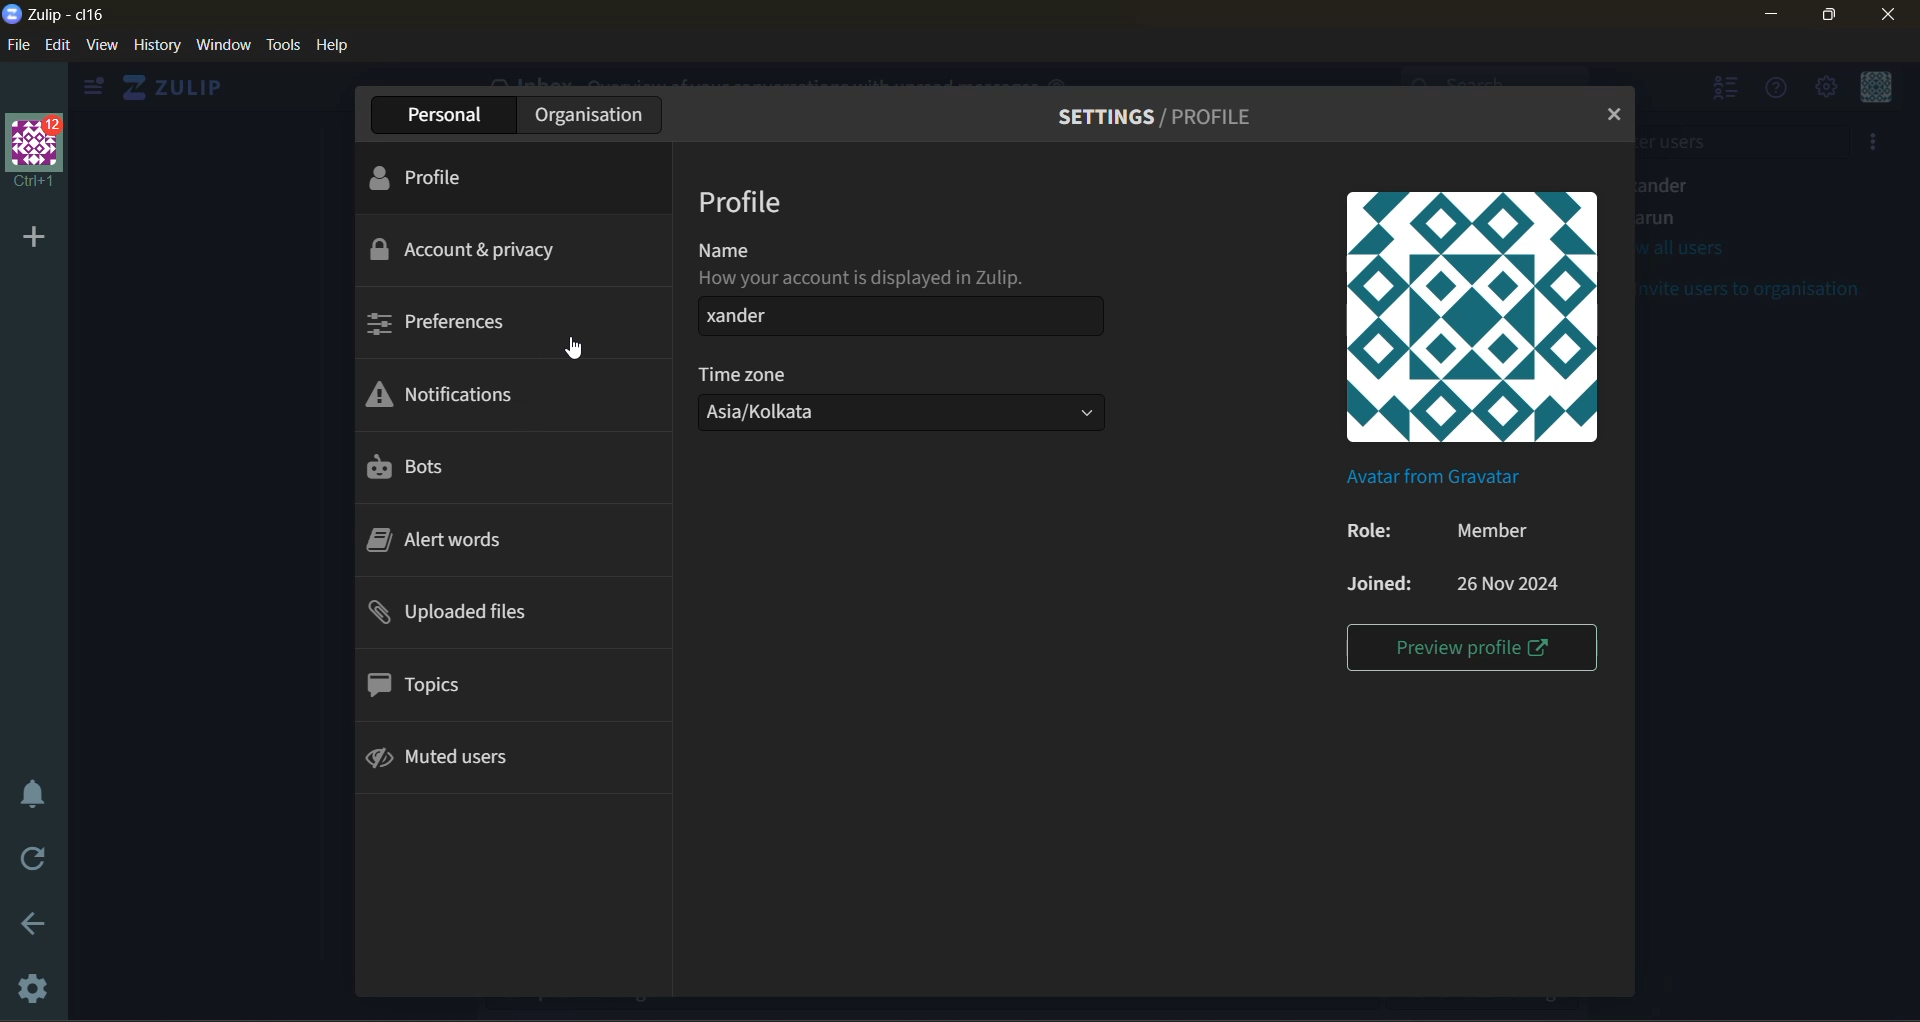 This screenshot has height=1022, width=1920. I want to click on time zone, so click(912, 399).